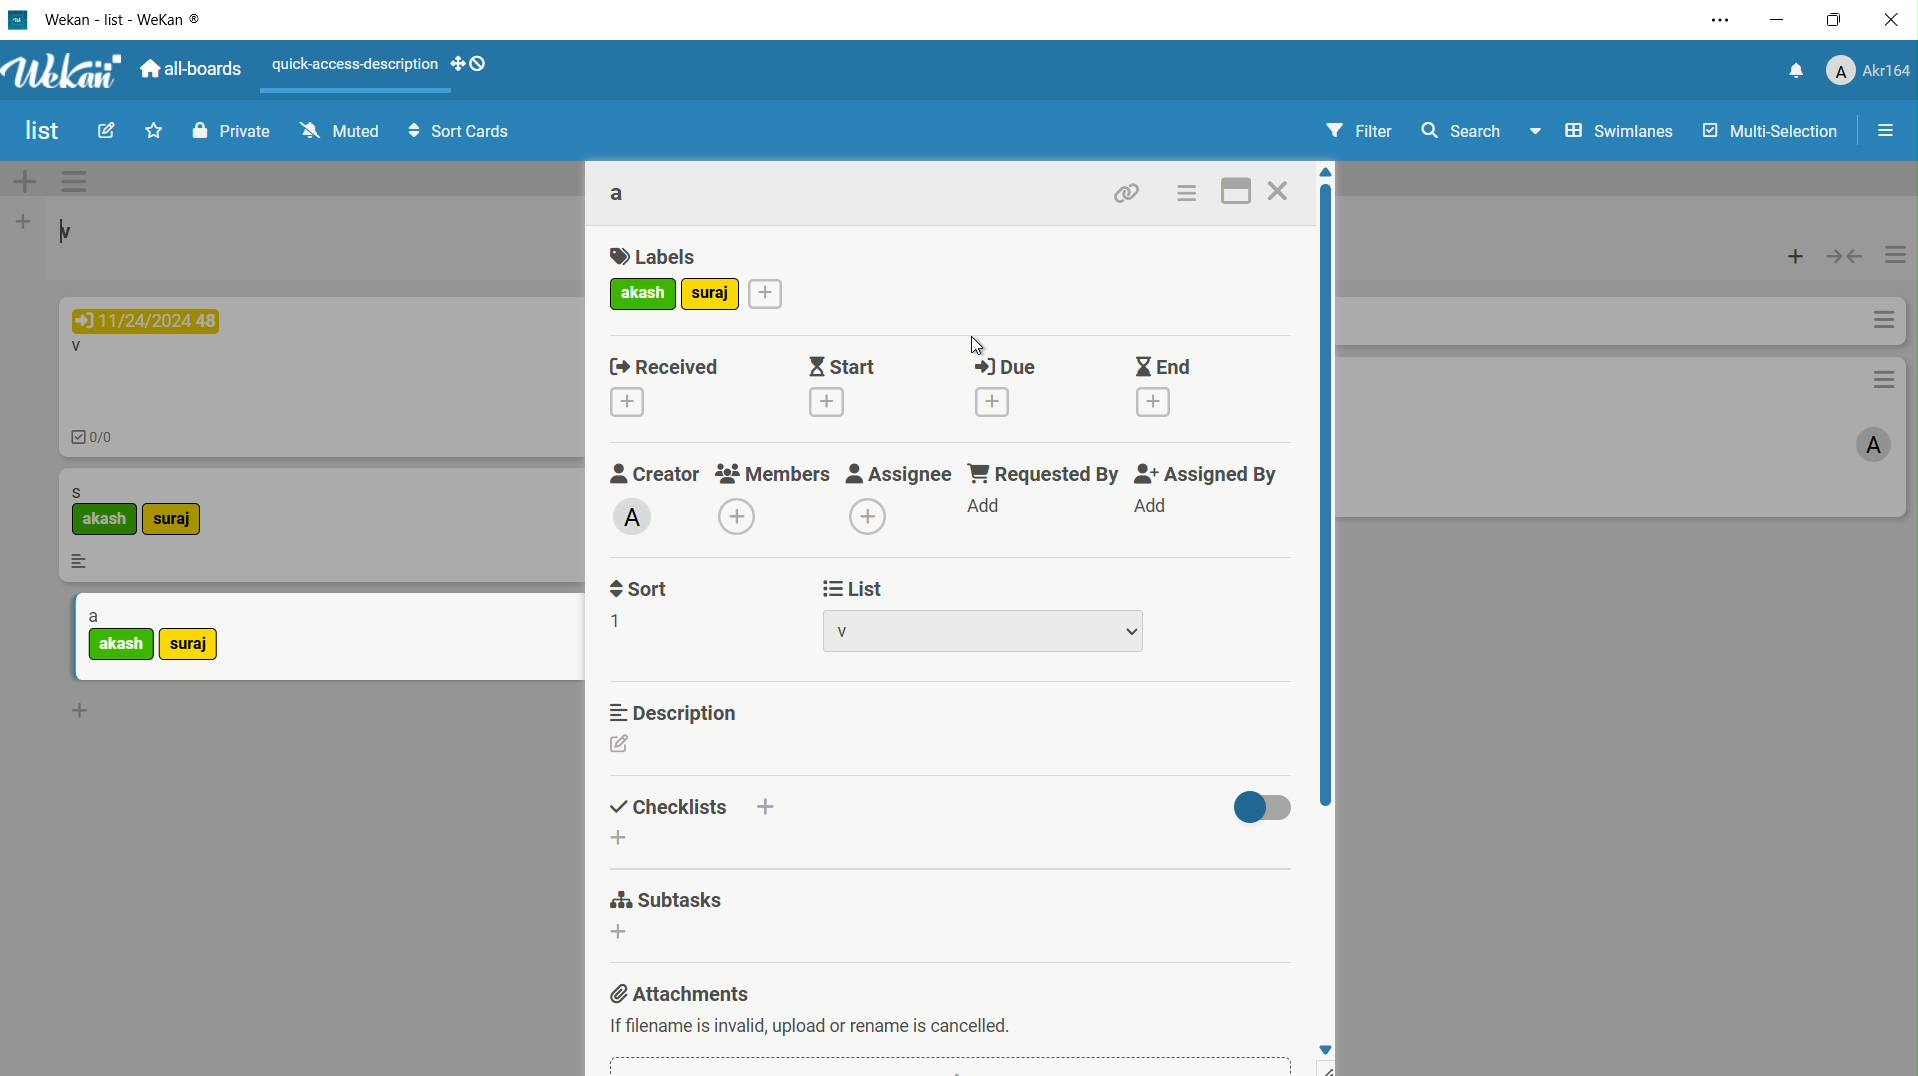 The height and width of the screenshot is (1076, 1918). I want to click on assigned by, so click(1210, 473).